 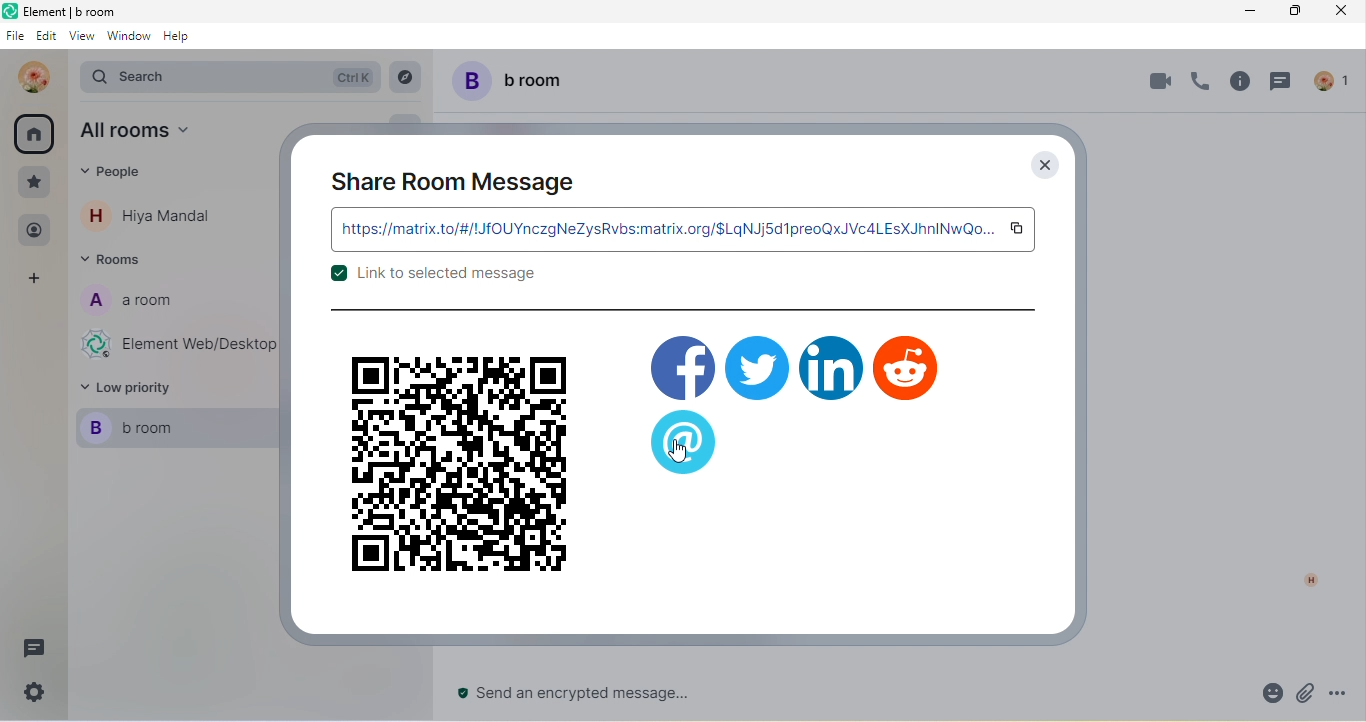 What do you see at coordinates (1285, 85) in the screenshot?
I see `thread` at bounding box center [1285, 85].